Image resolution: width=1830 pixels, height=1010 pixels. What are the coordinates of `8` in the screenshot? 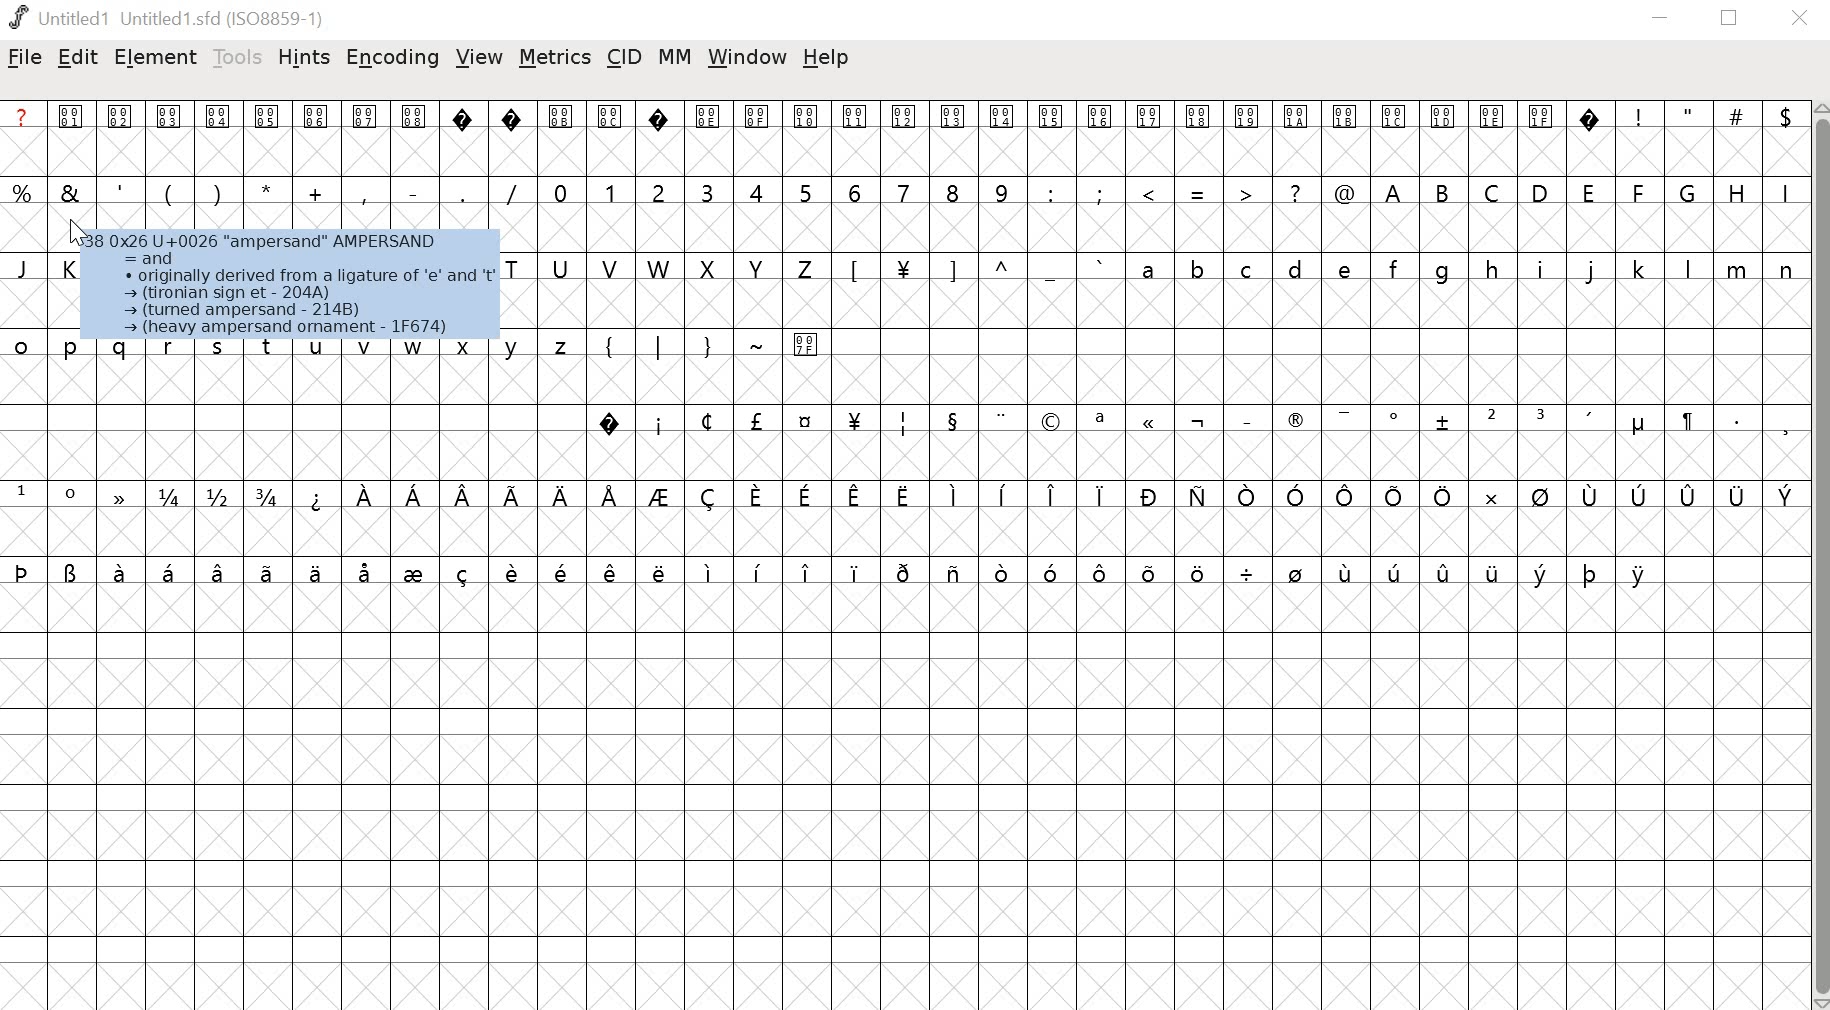 It's located at (954, 190).